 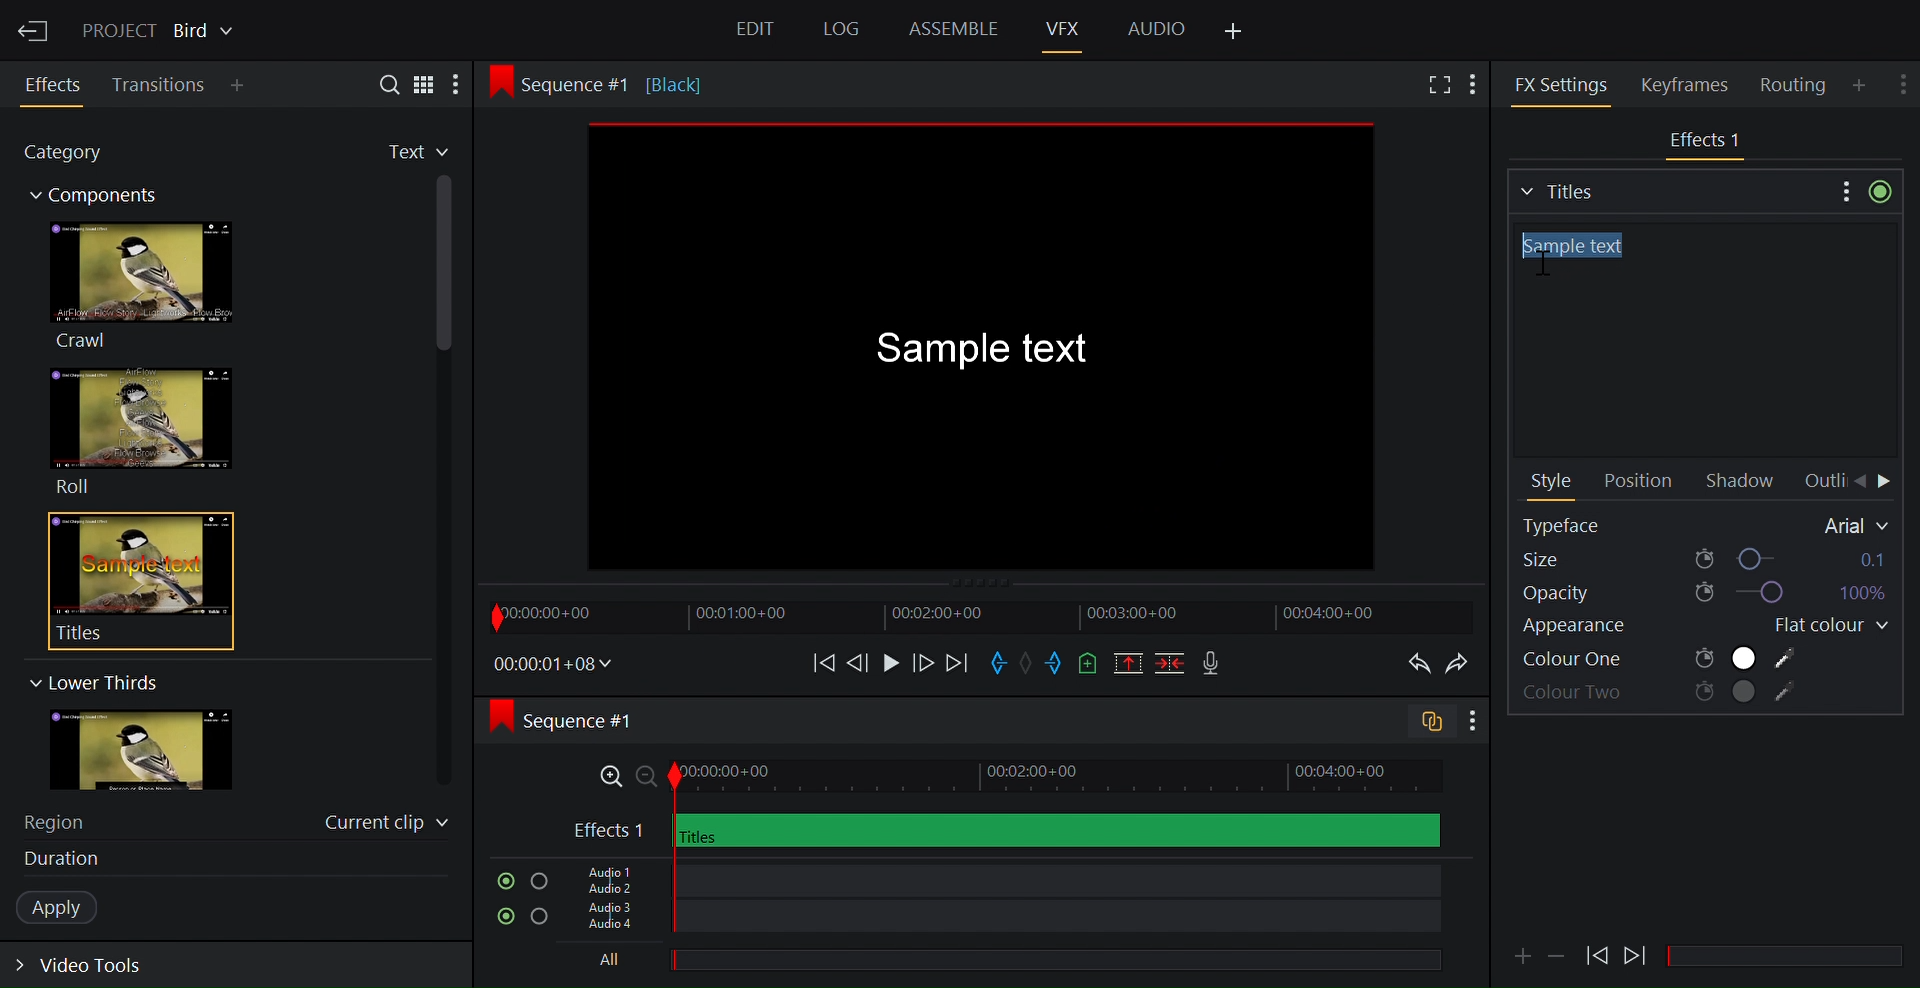 What do you see at coordinates (1843, 190) in the screenshot?
I see `Show settings menu` at bounding box center [1843, 190].